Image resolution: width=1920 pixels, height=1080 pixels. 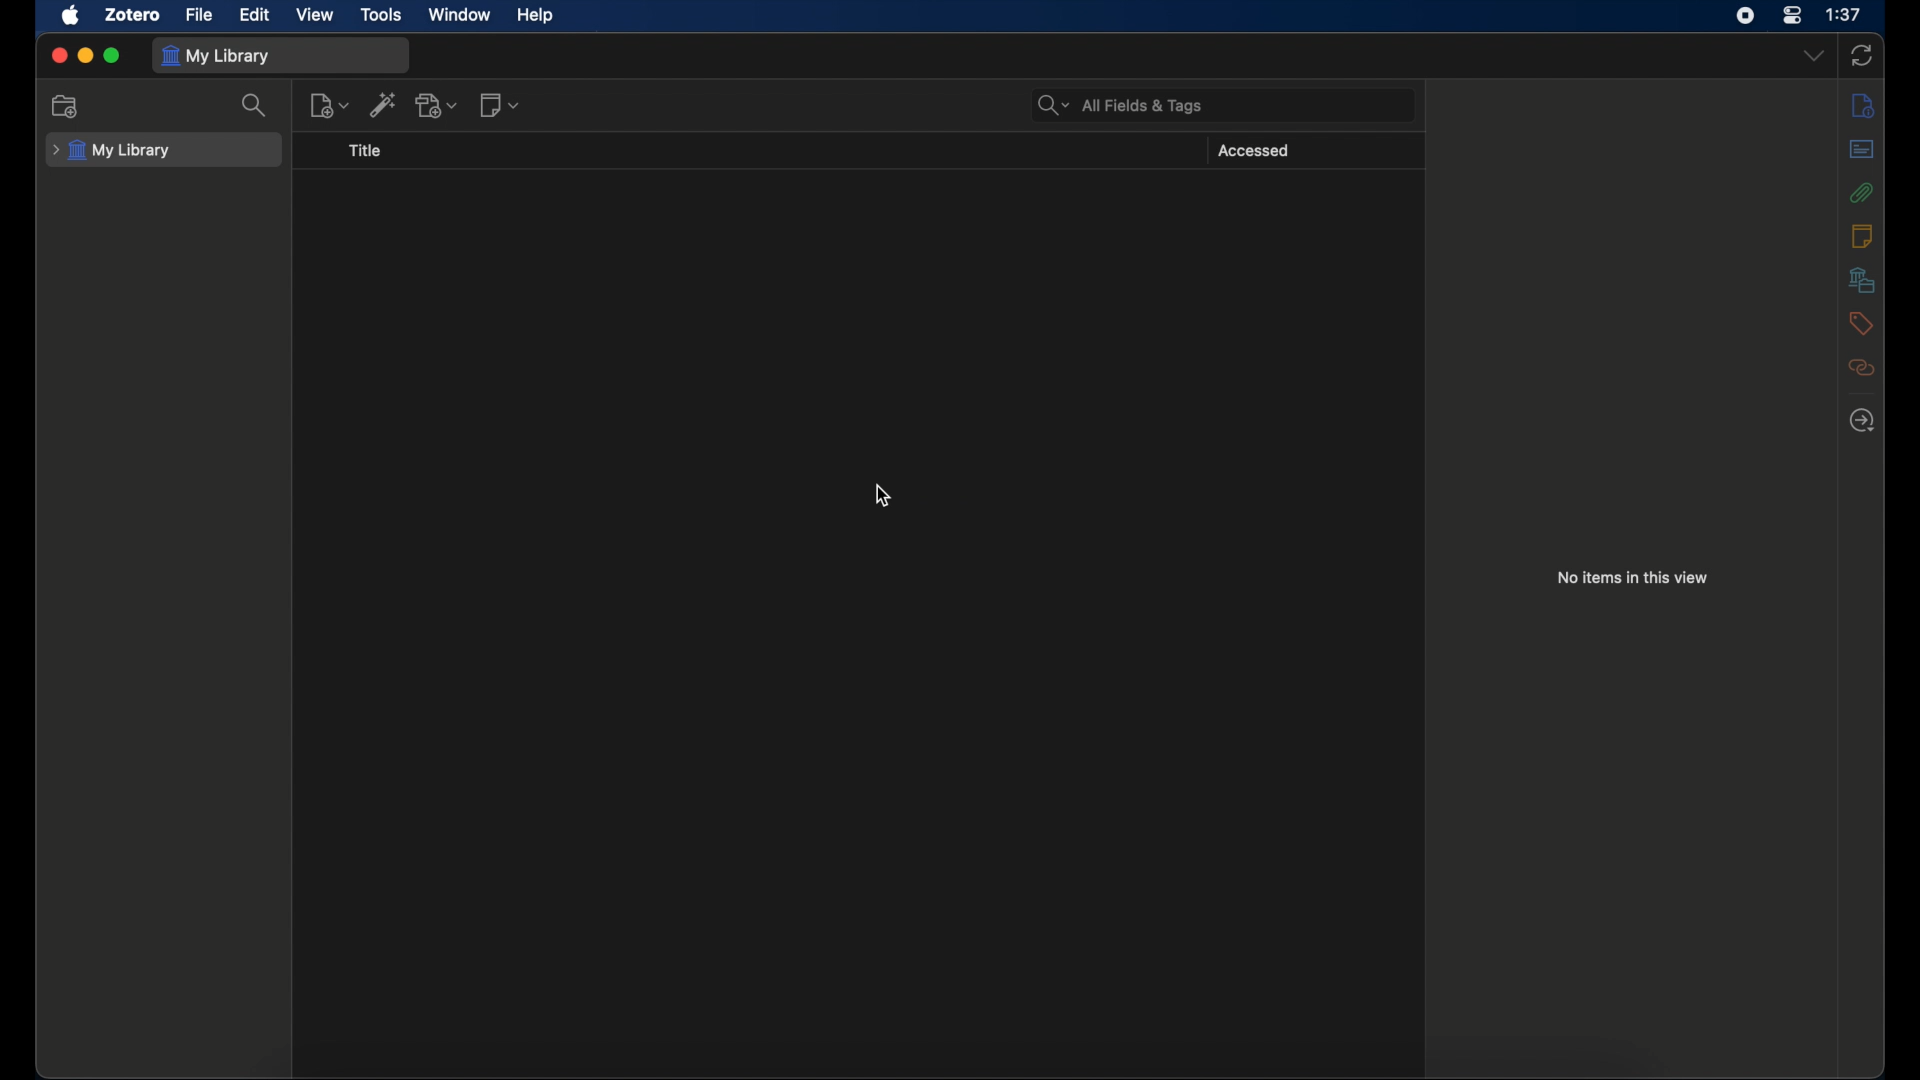 I want to click on new collection, so click(x=67, y=106).